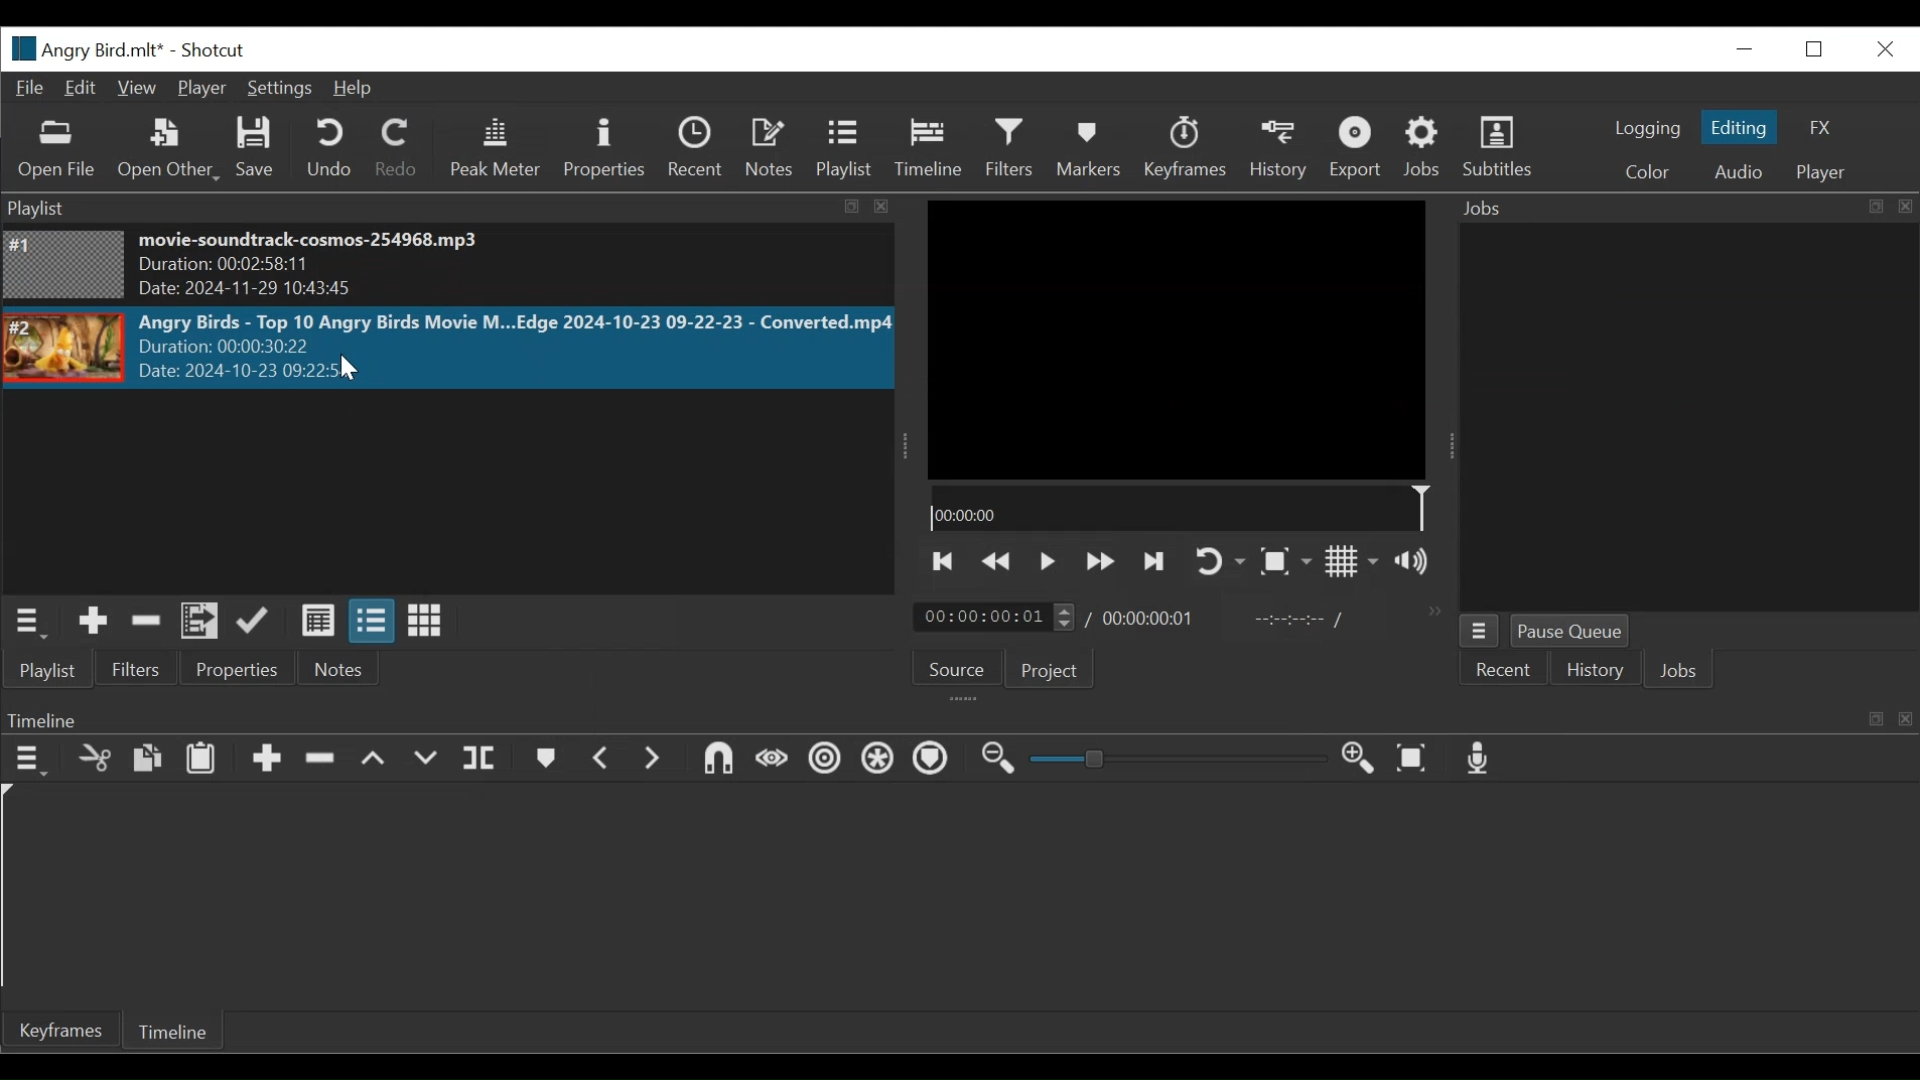 Image resolution: width=1920 pixels, height=1080 pixels. What do you see at coordinates (1293, 618) in the screenshot?
I see `In point` at bounding box center [1293, 618].